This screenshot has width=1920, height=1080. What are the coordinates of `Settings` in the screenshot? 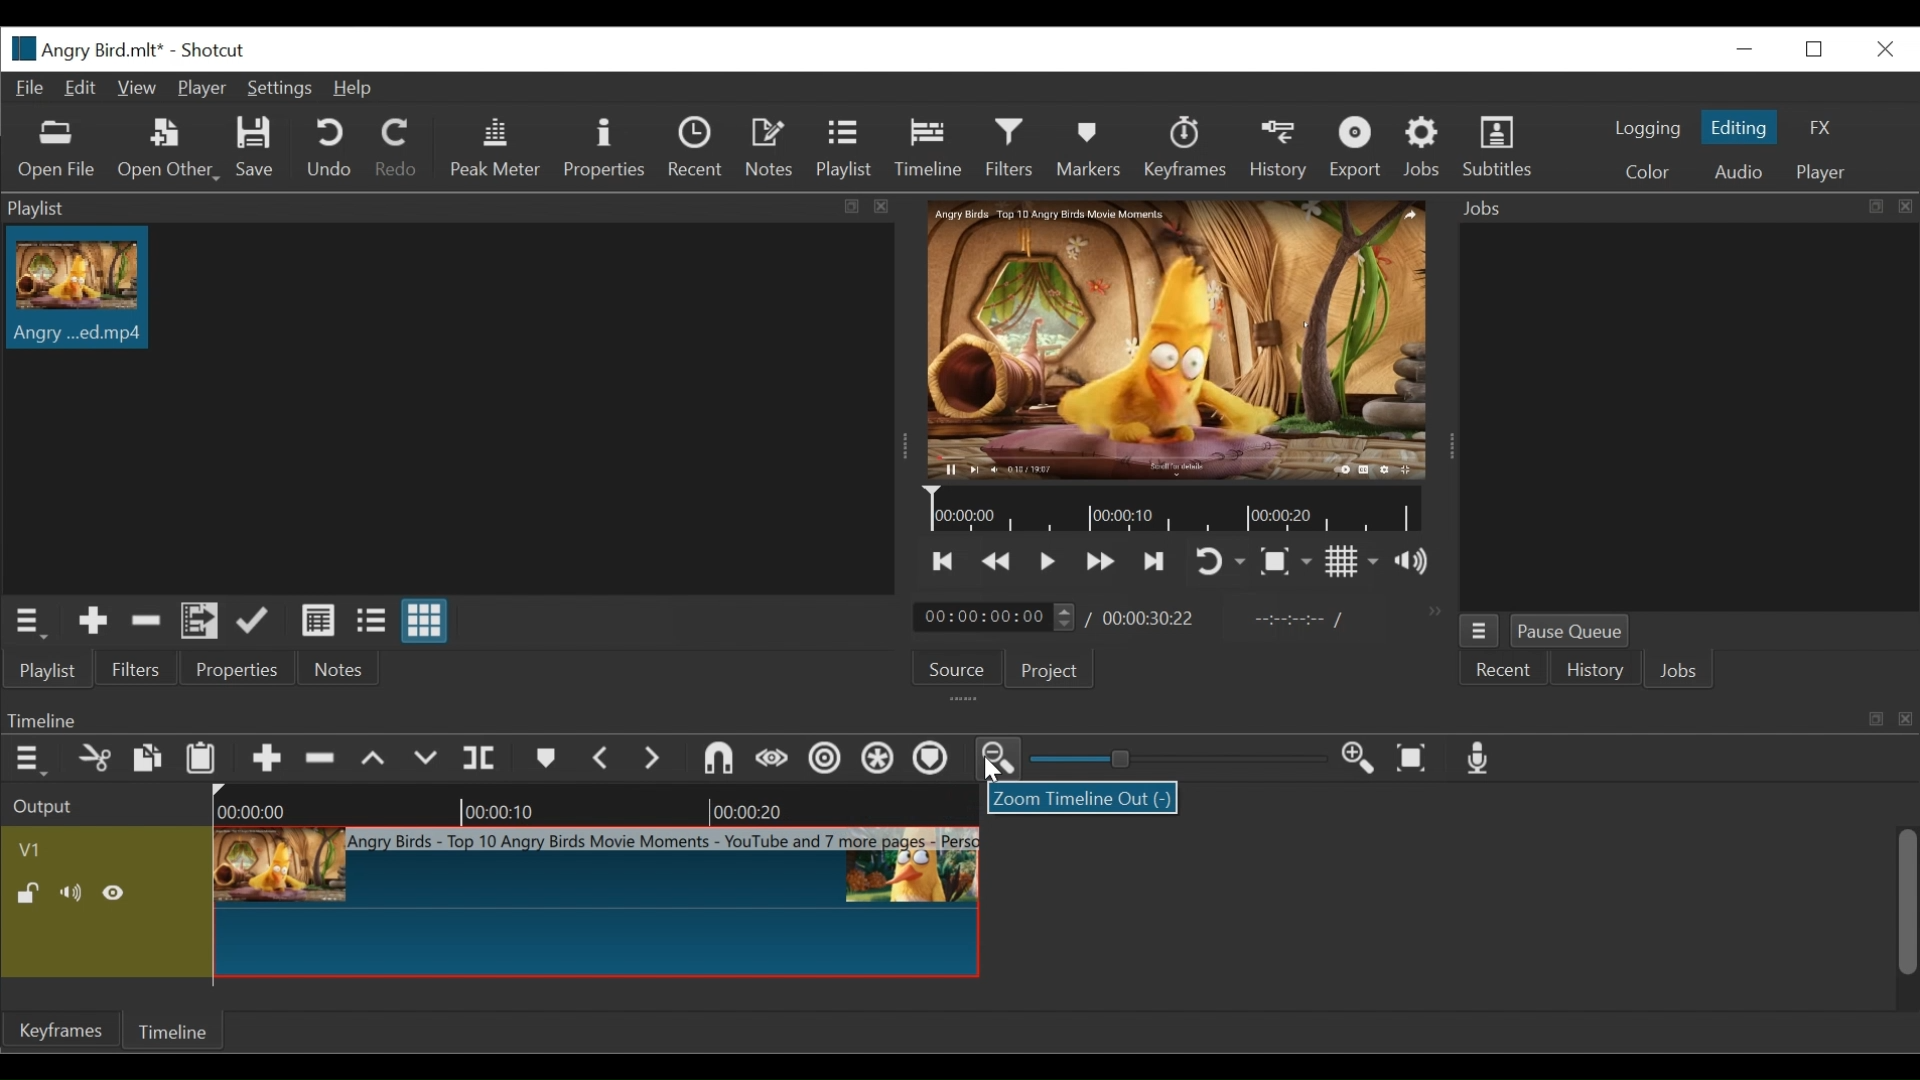 It's located at (281, 89).